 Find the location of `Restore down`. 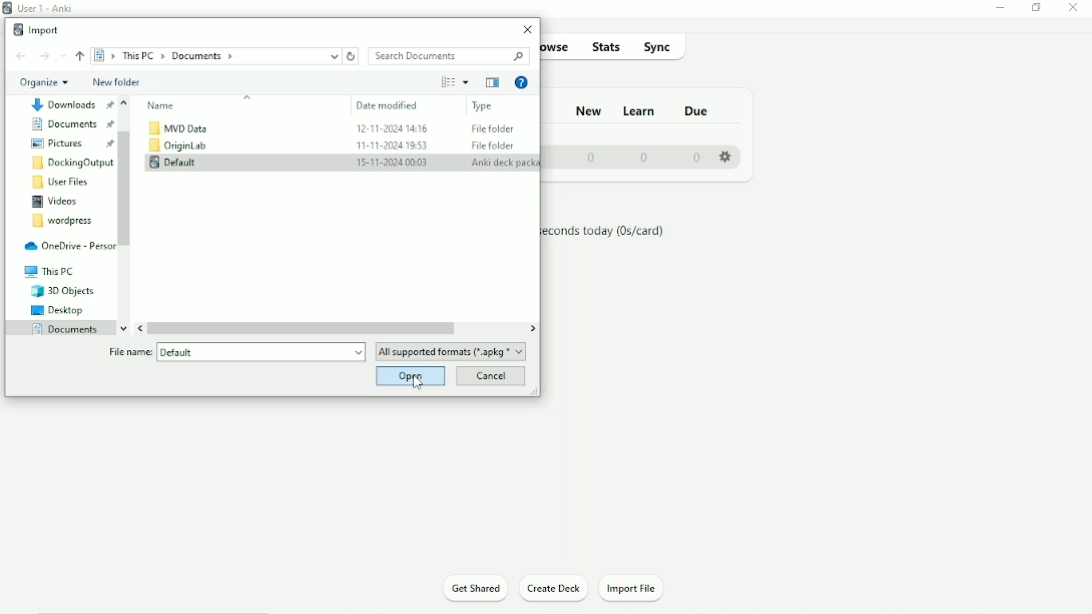

Restore down is located at coordinates (1036, 8).